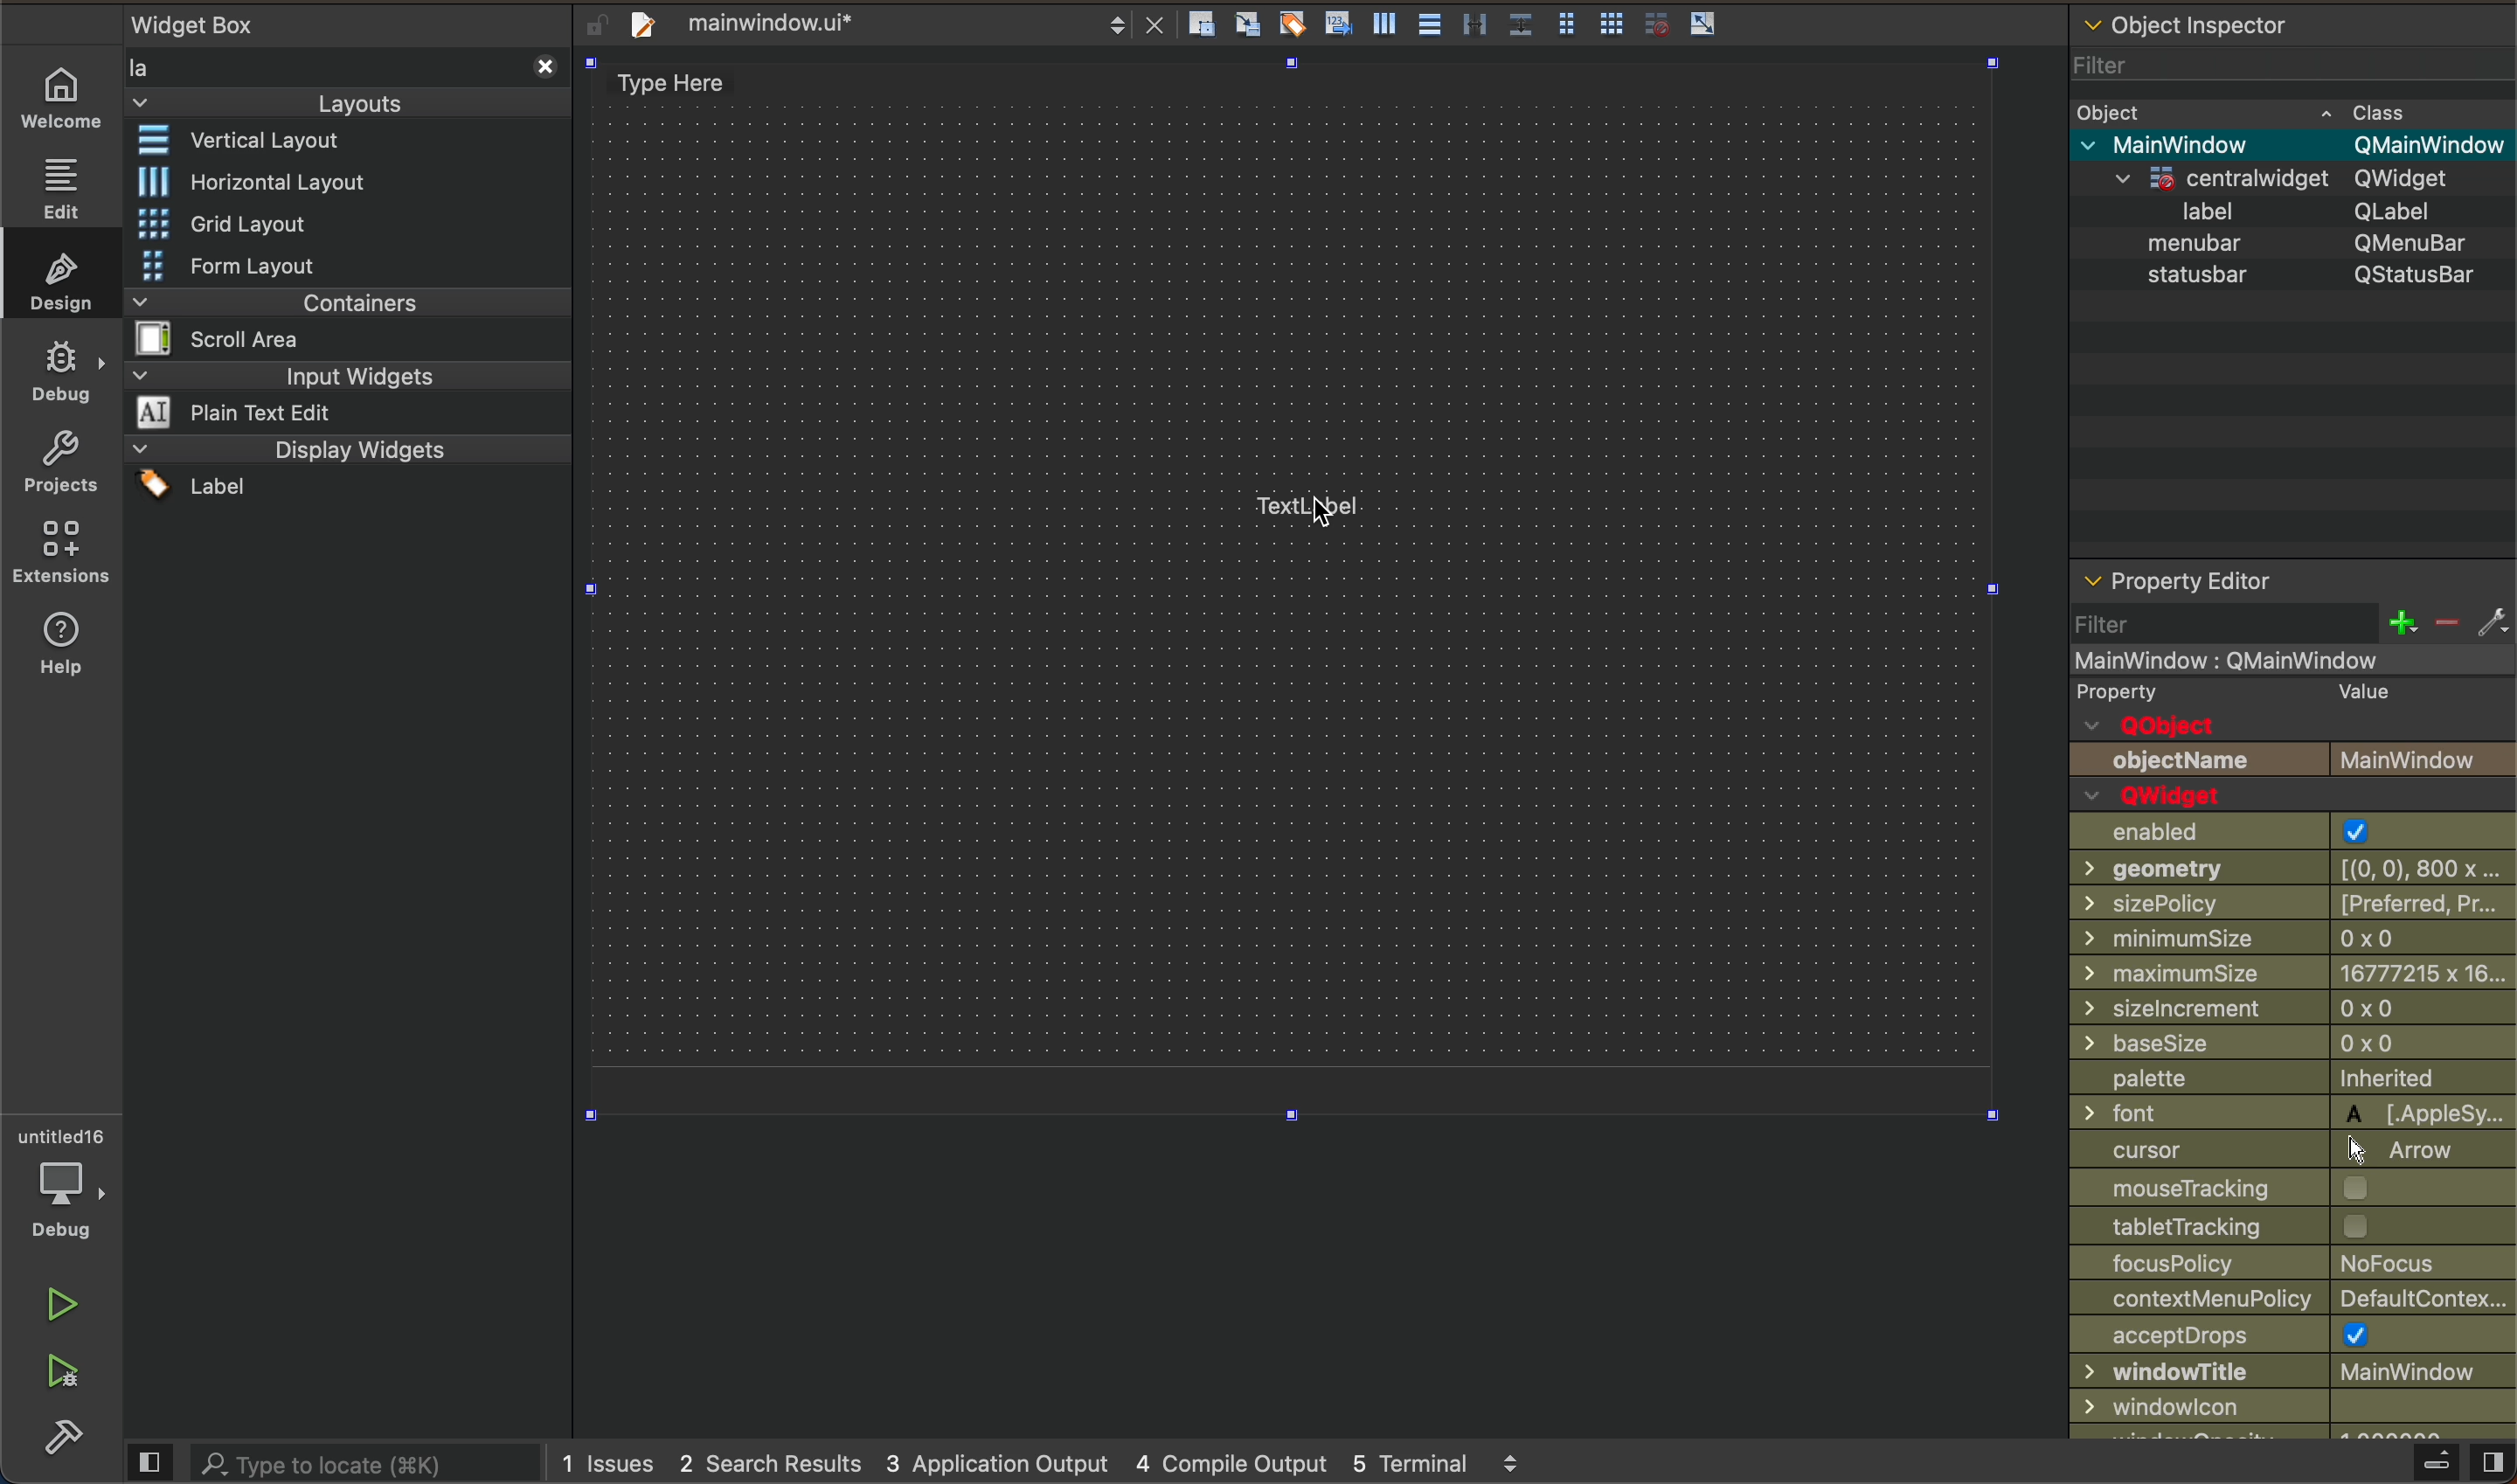 The image size is (2517, 1484). What do you see at coordinates (2289, 276) in the screenshot?
I see `statsubar` at bounding box center [2289, 276].